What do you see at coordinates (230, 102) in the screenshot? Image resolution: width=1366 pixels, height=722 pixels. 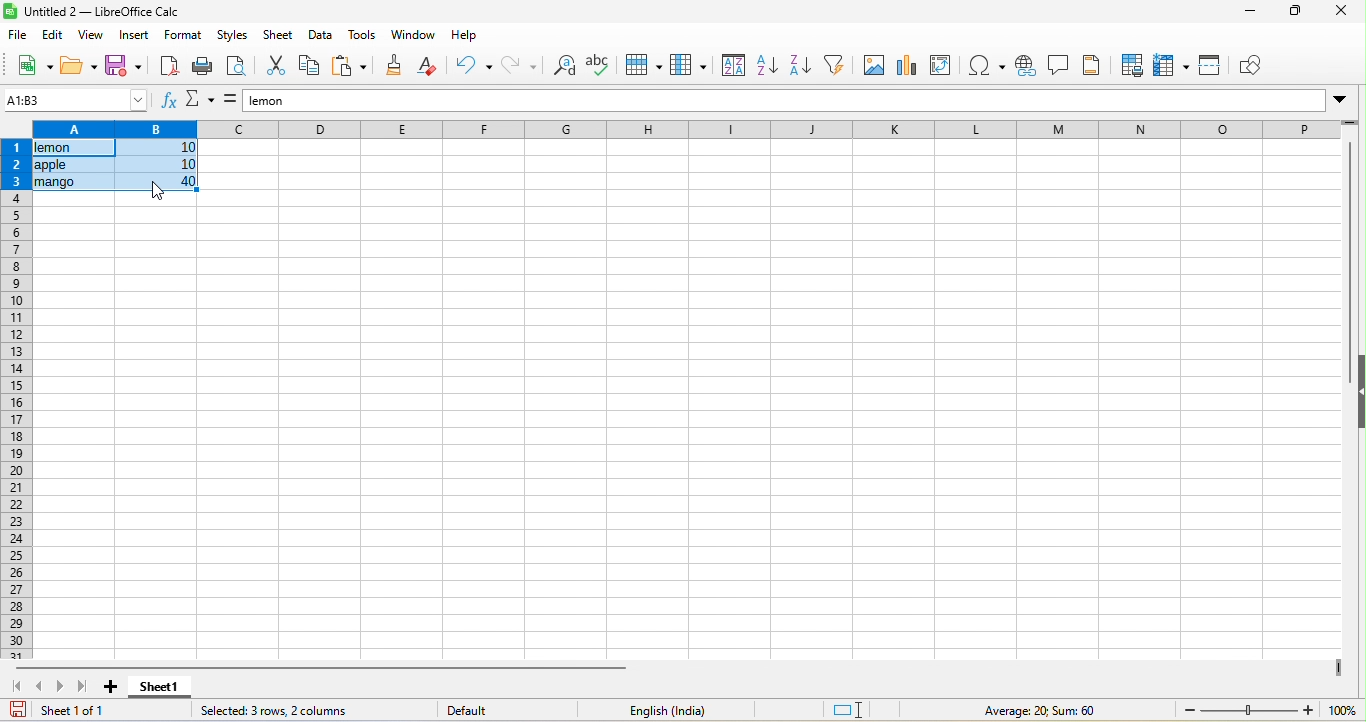 I see `formula` at bounding box center [230, 102].